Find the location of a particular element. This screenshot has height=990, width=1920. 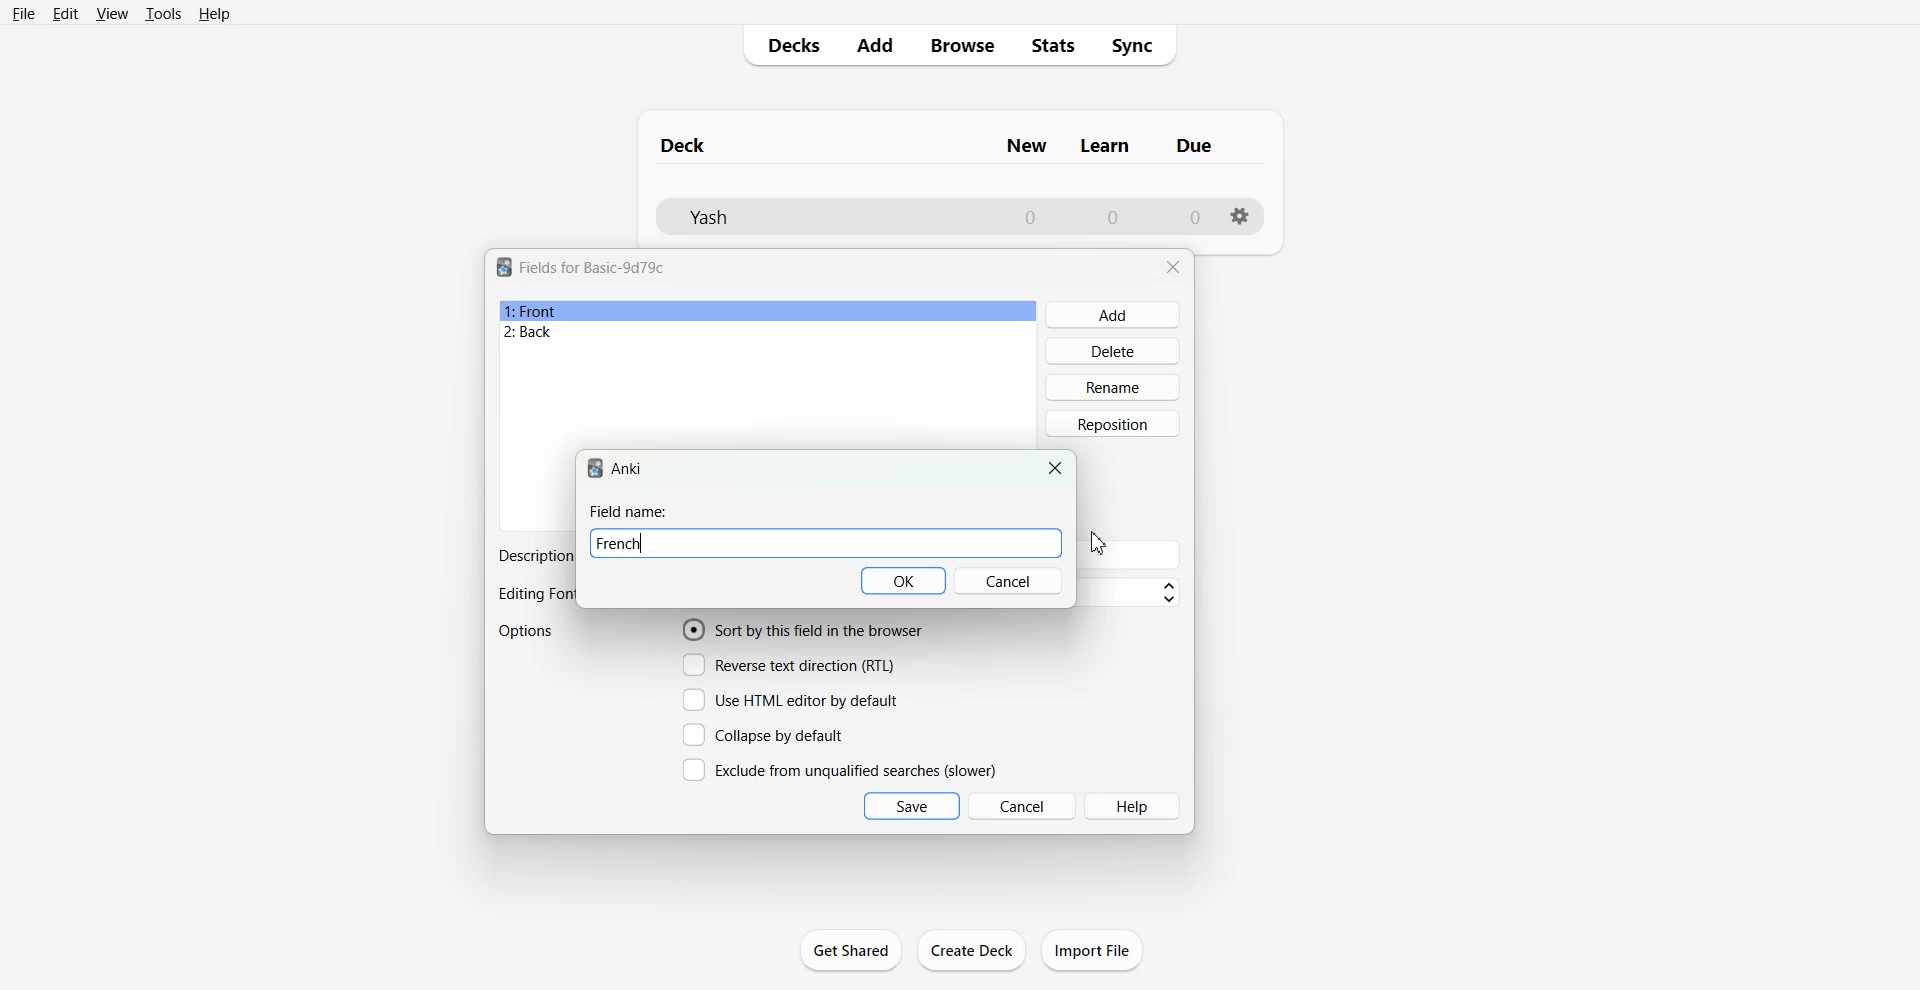

Tools is located at coordinates (163, 13).